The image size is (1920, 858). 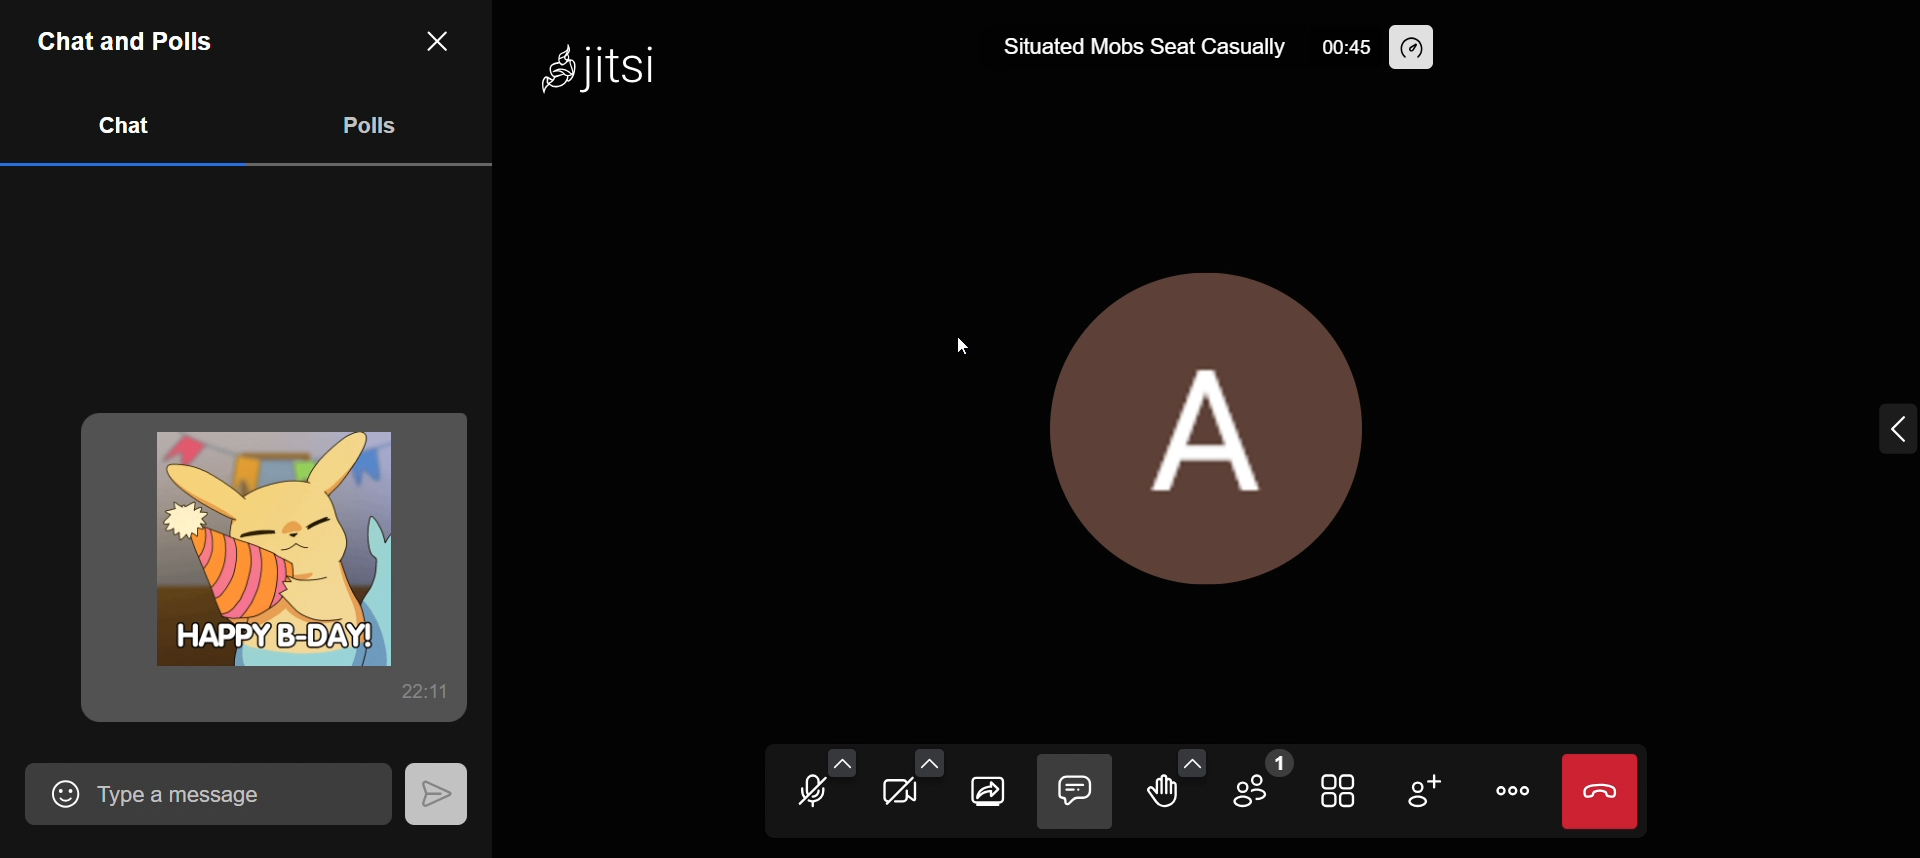 What do you see at coordinates (53, 793) in the screenshot?
I see `add emoji` at bounding box center [53, 793].